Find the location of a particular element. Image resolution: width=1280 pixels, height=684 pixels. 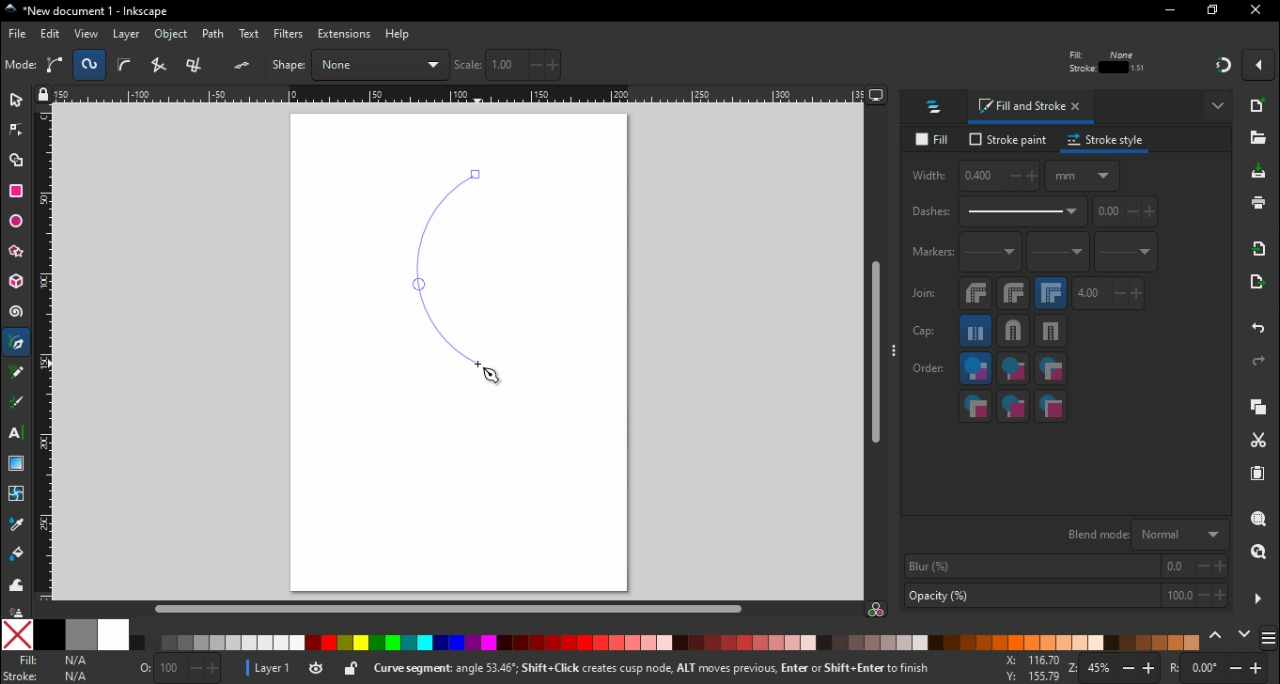

dashes is located at coordinates (999, 213).